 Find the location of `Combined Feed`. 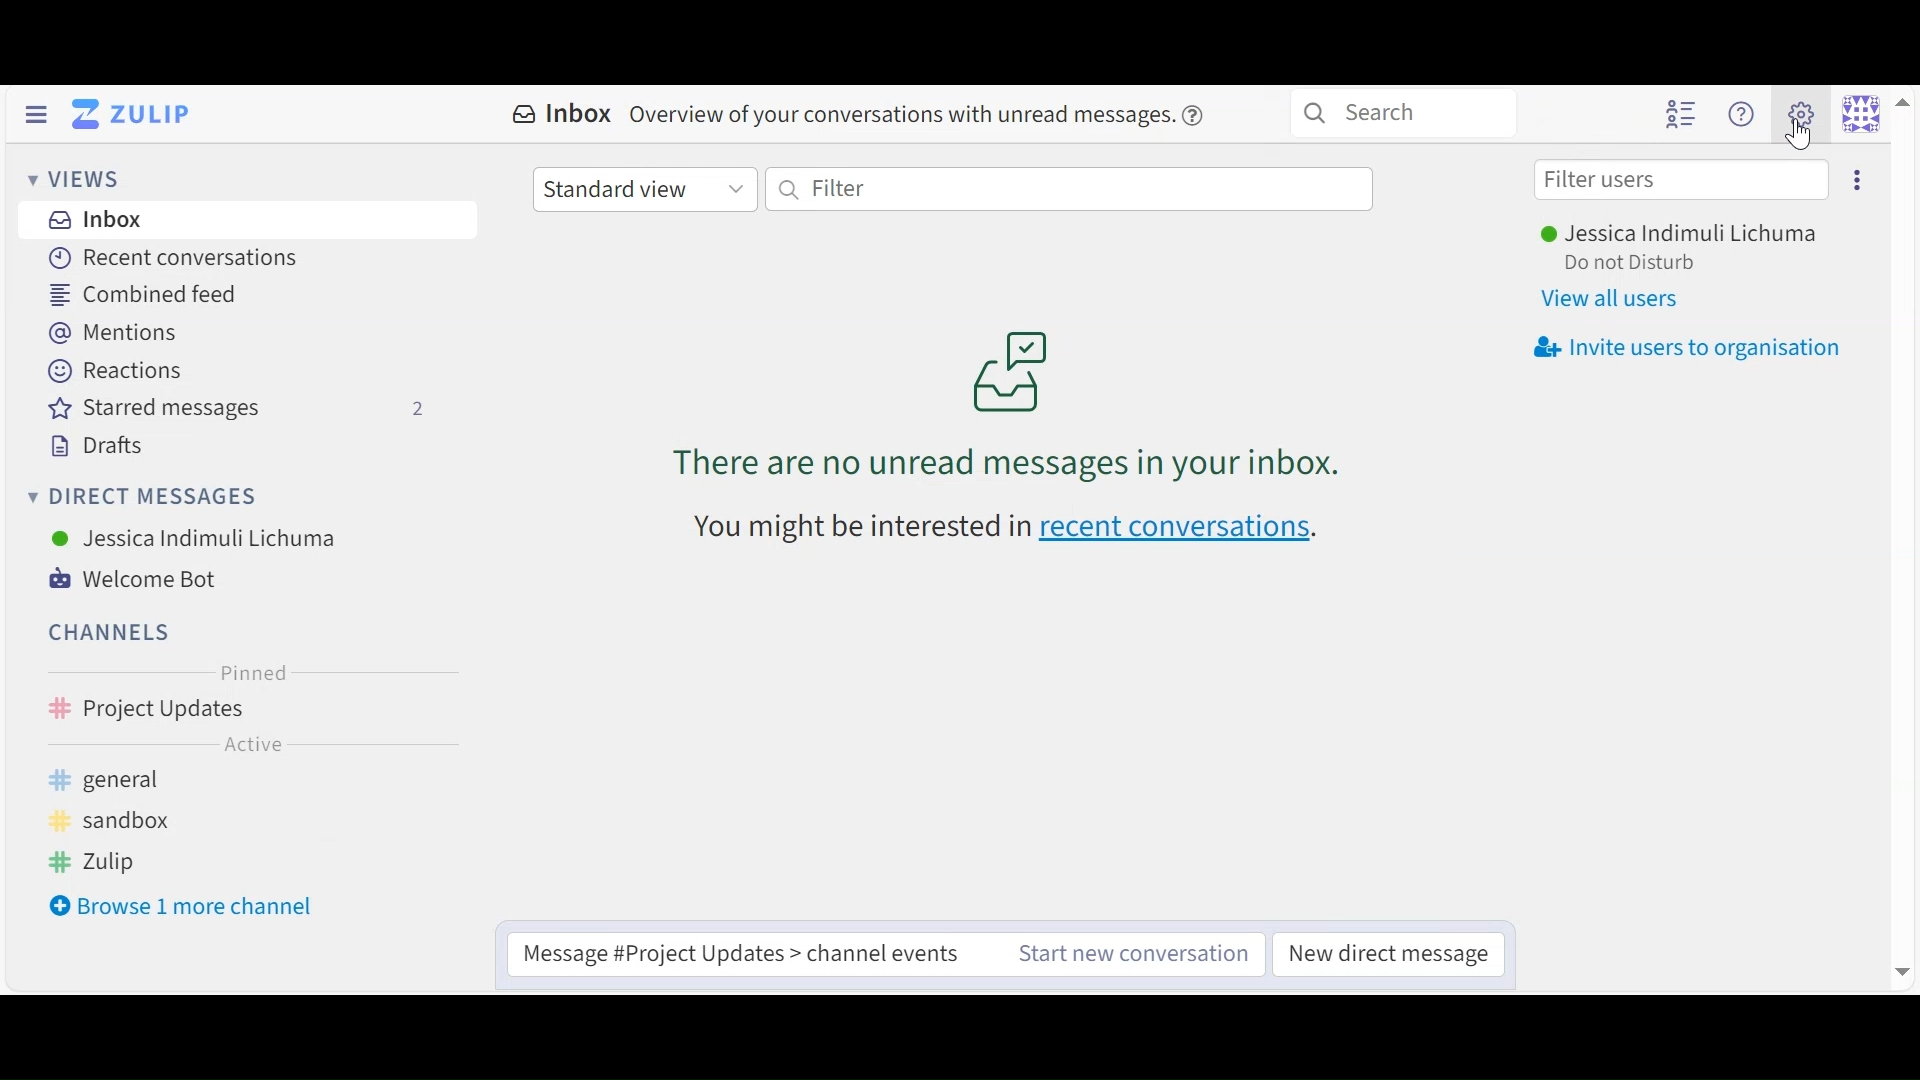

Combined Feed is located at coordinates (149, 293).